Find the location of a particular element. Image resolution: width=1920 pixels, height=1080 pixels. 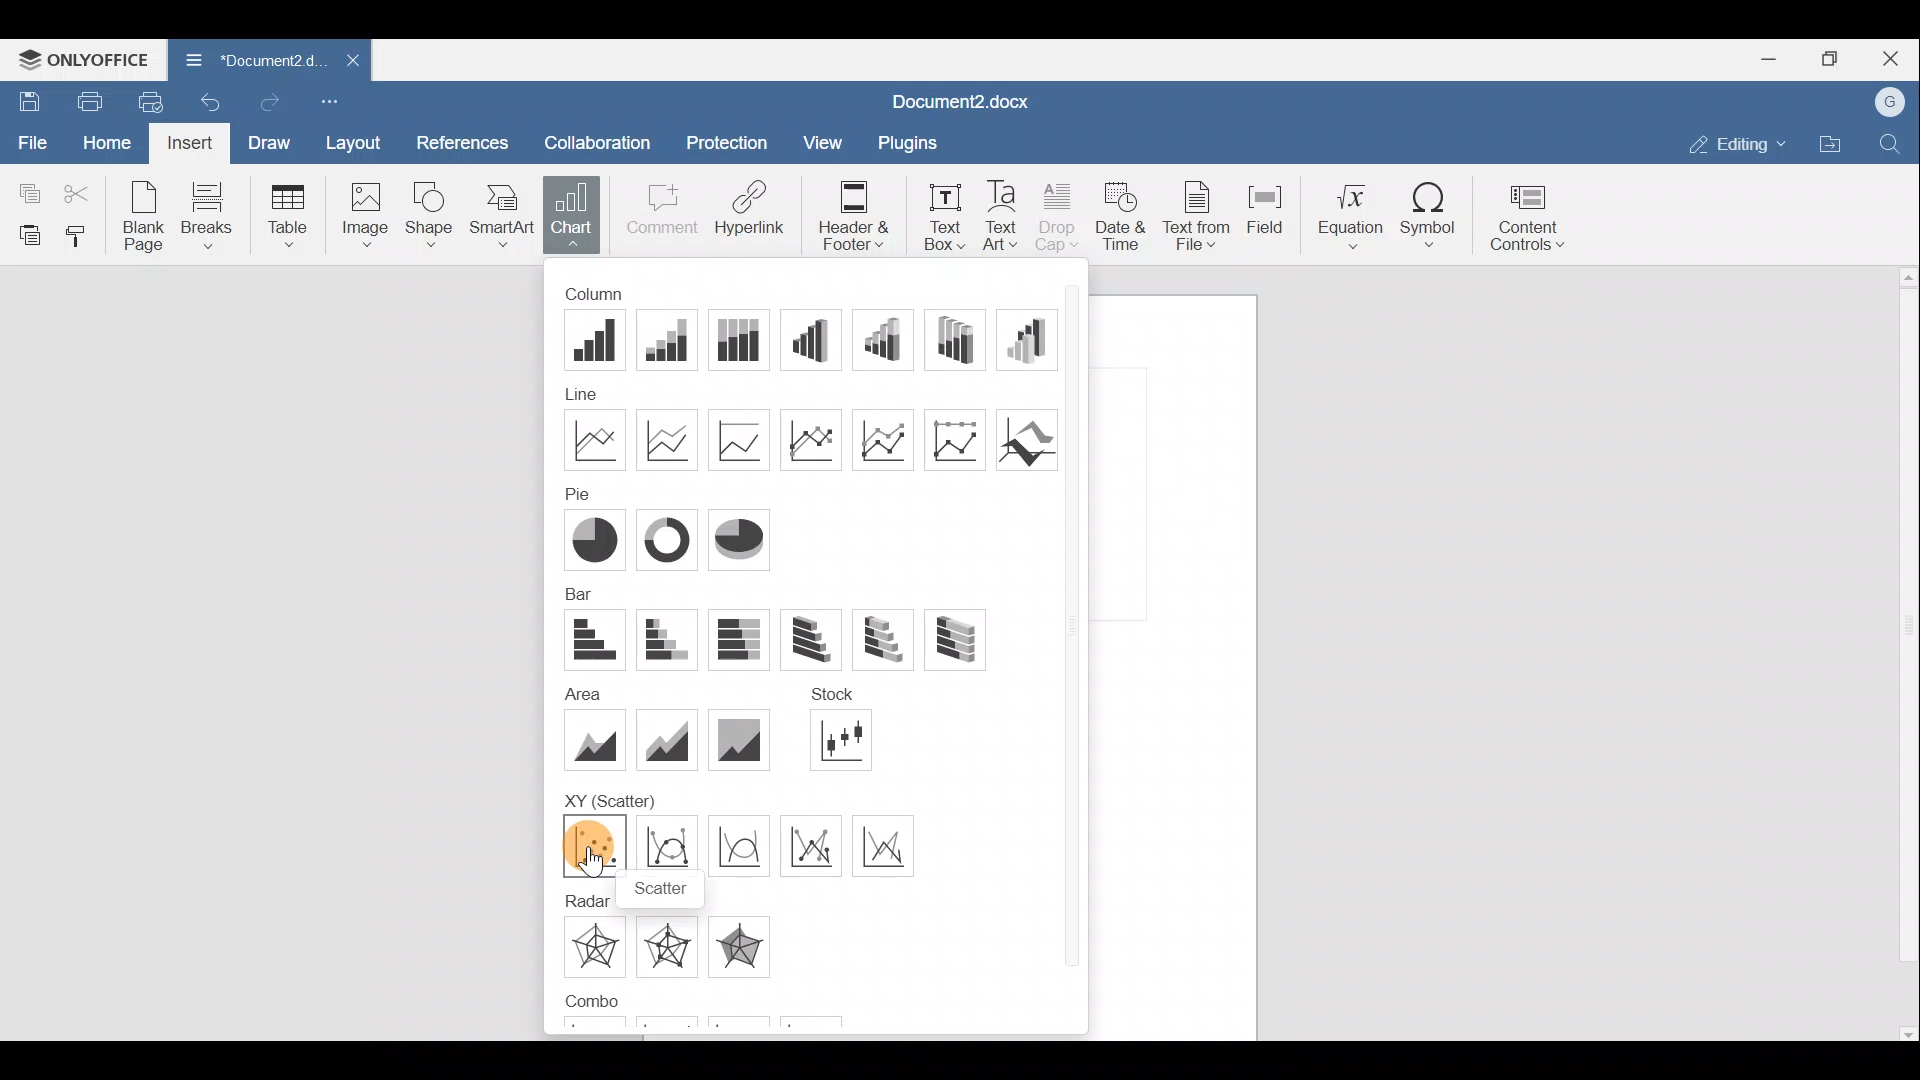

3-D column is located at coordinates (1033, 339).